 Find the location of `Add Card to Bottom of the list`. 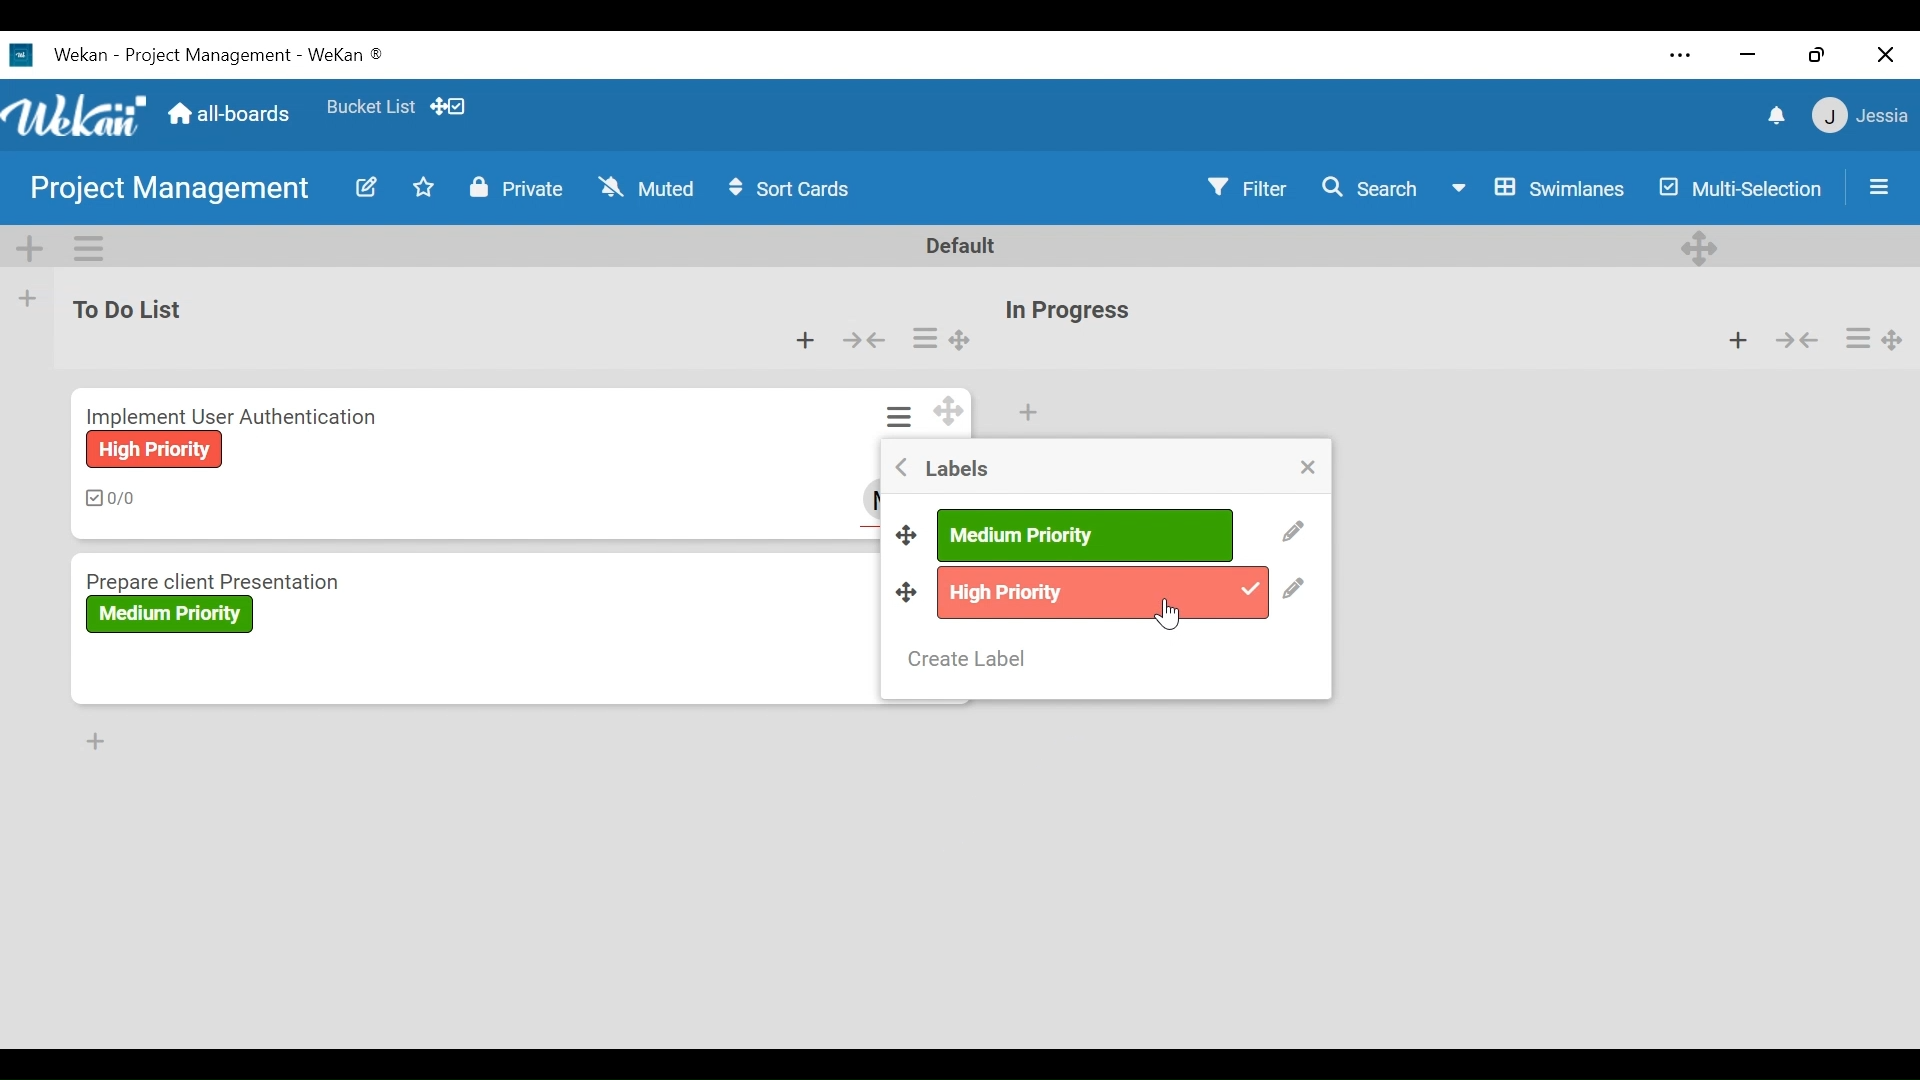

Add Card to Bottom of the list is located at coordinates (98, 741).